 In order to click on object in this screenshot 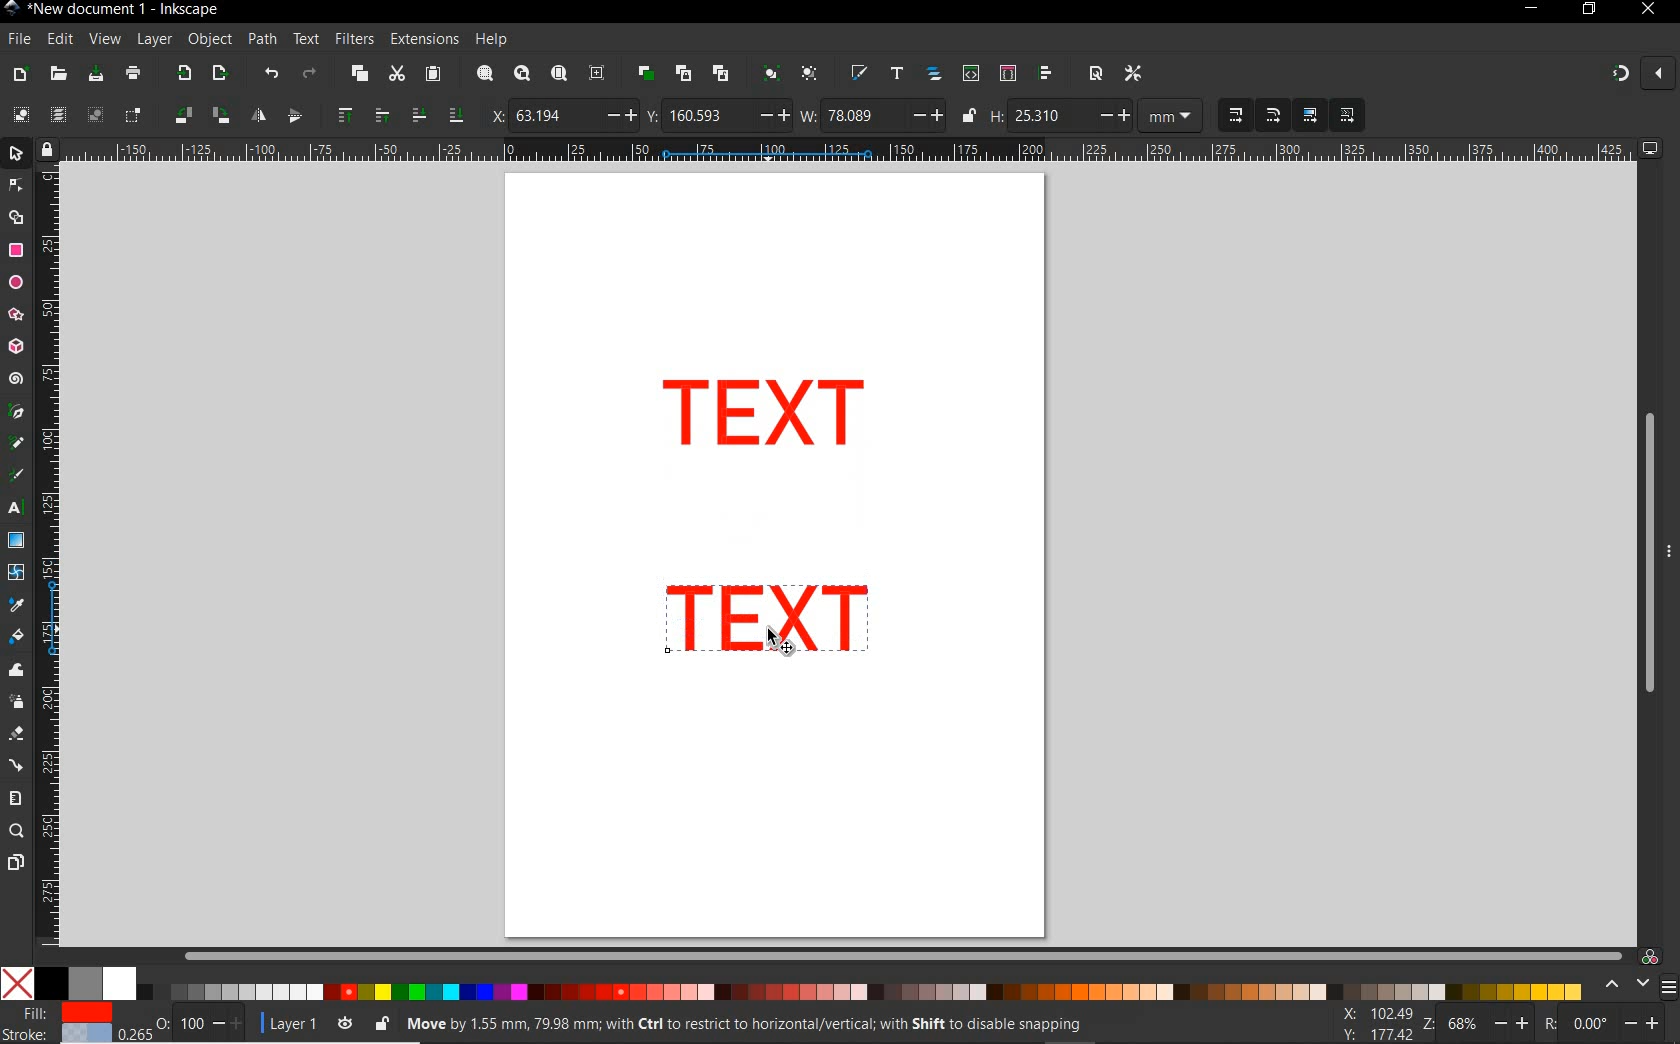, I will do `click(210, 40)`.